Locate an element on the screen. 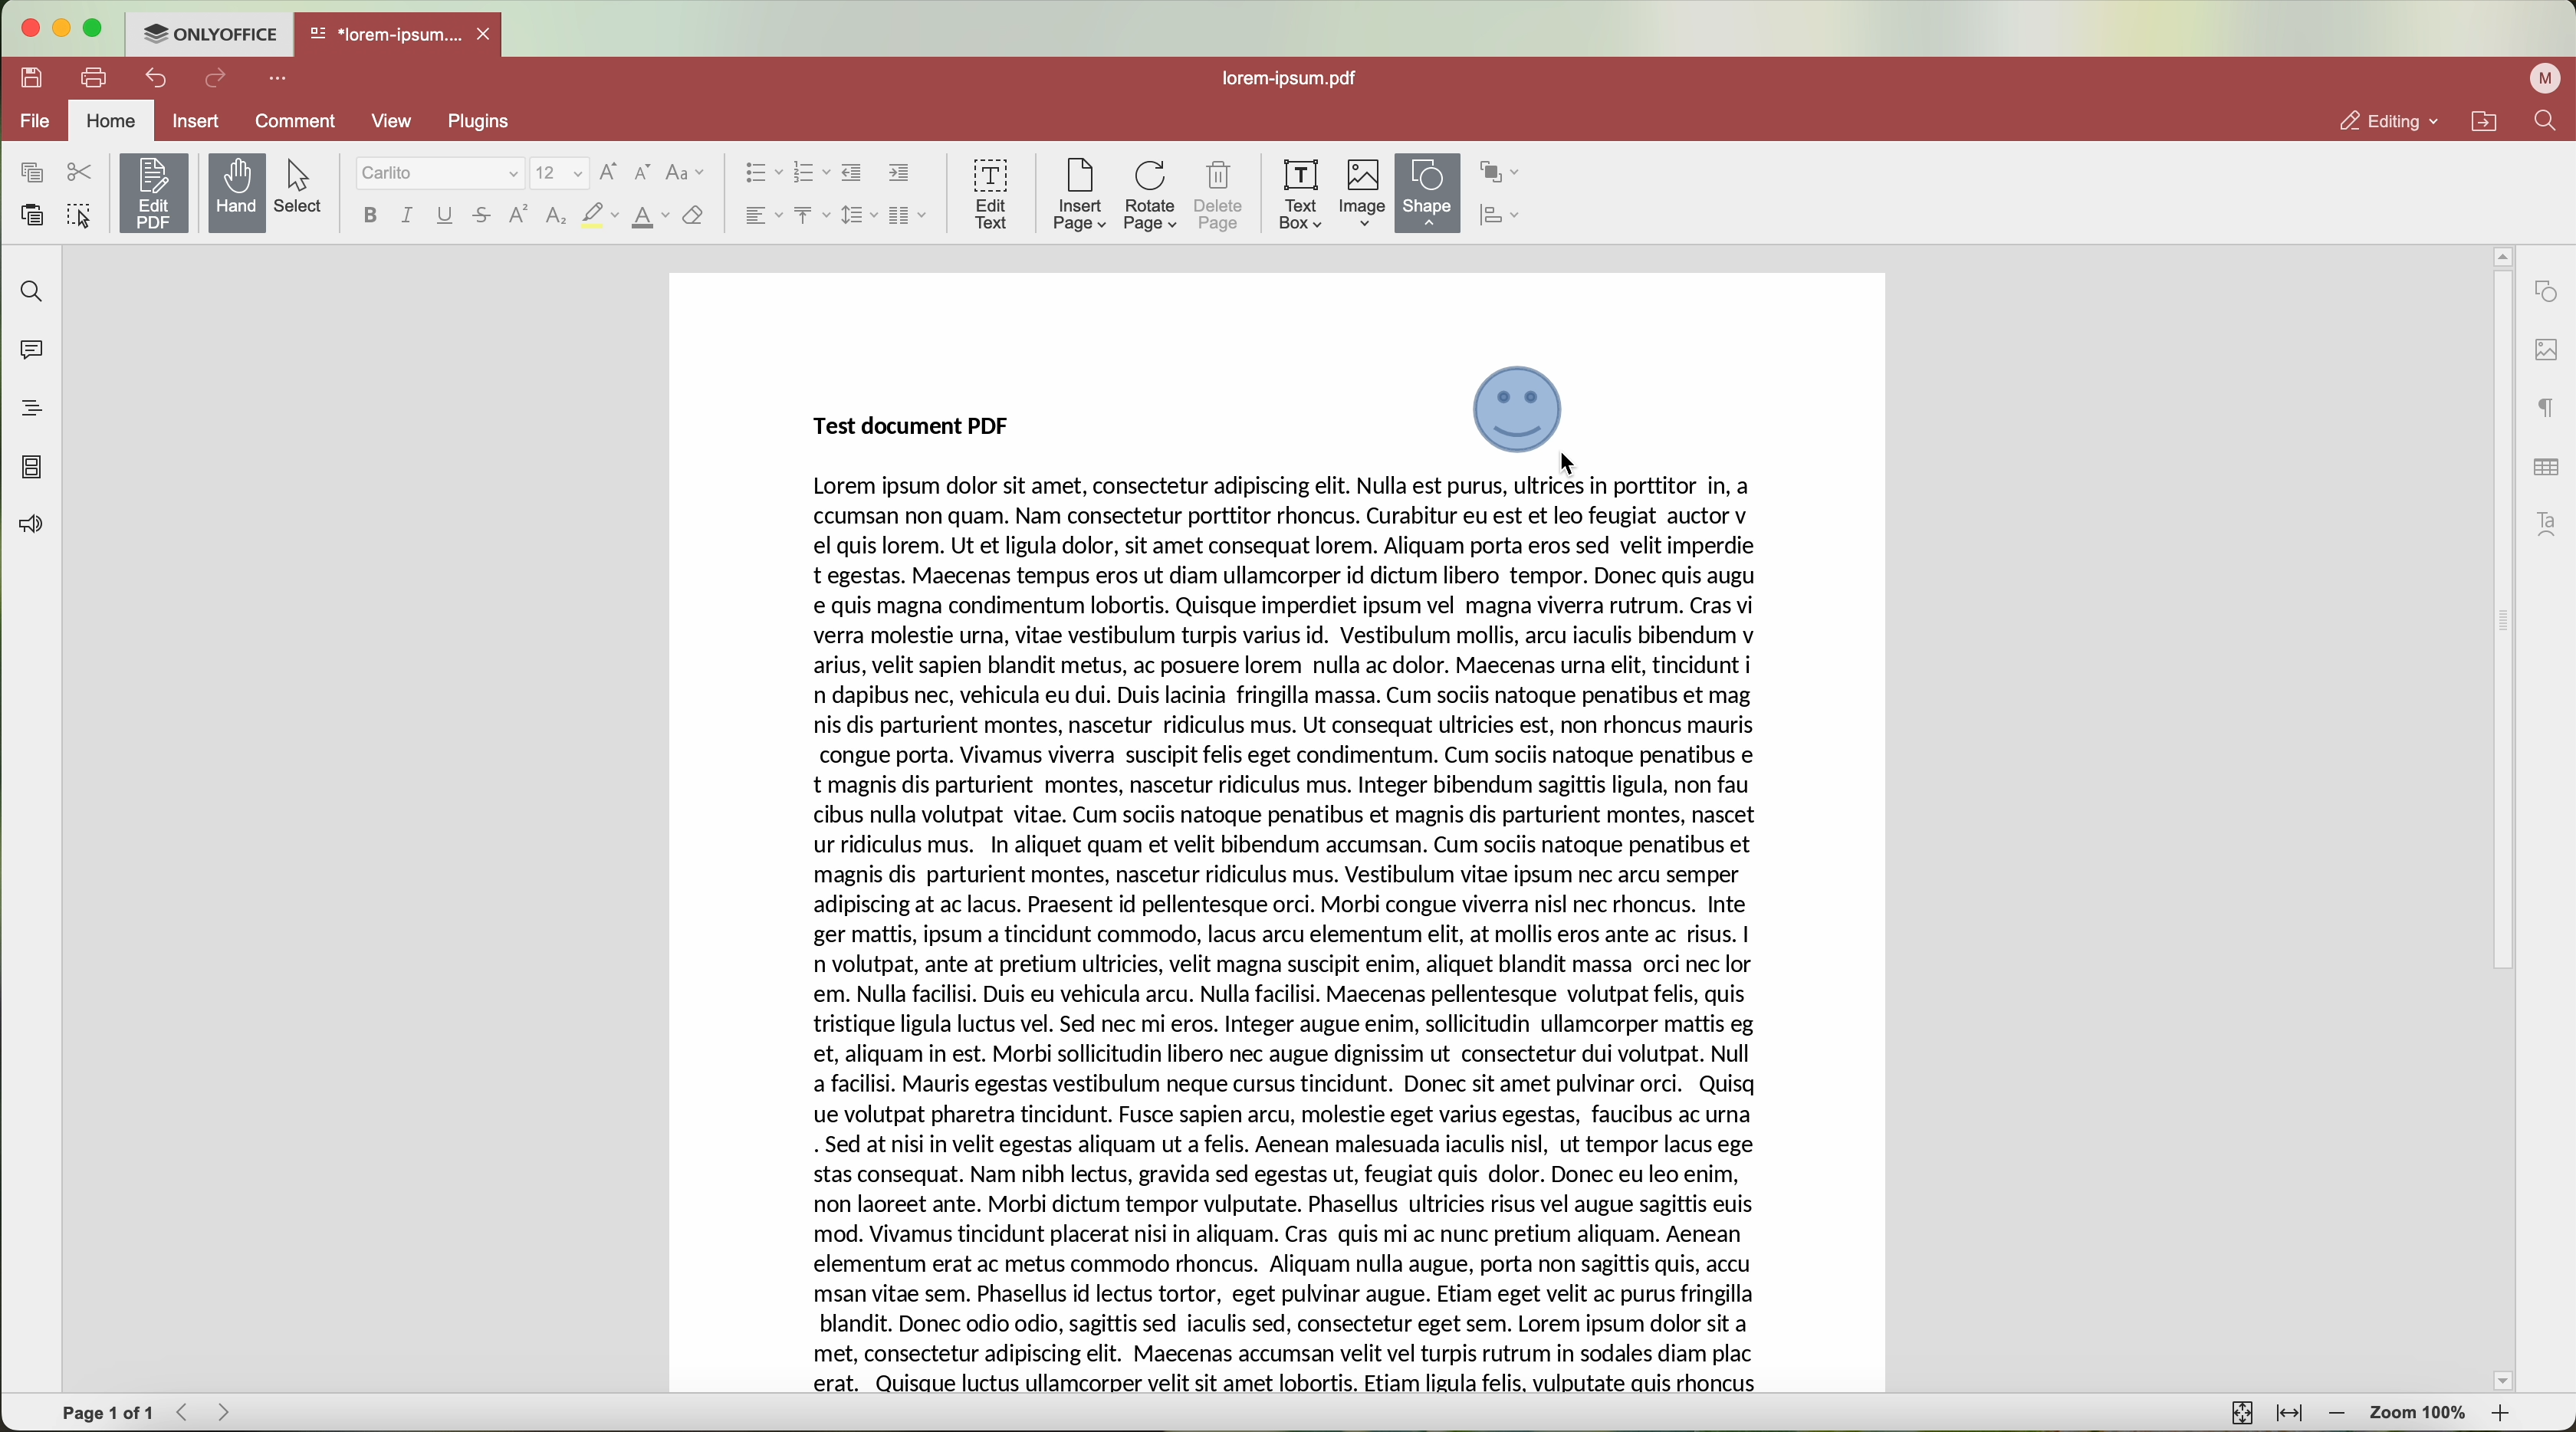  select all is located at coordinates (82, 219).